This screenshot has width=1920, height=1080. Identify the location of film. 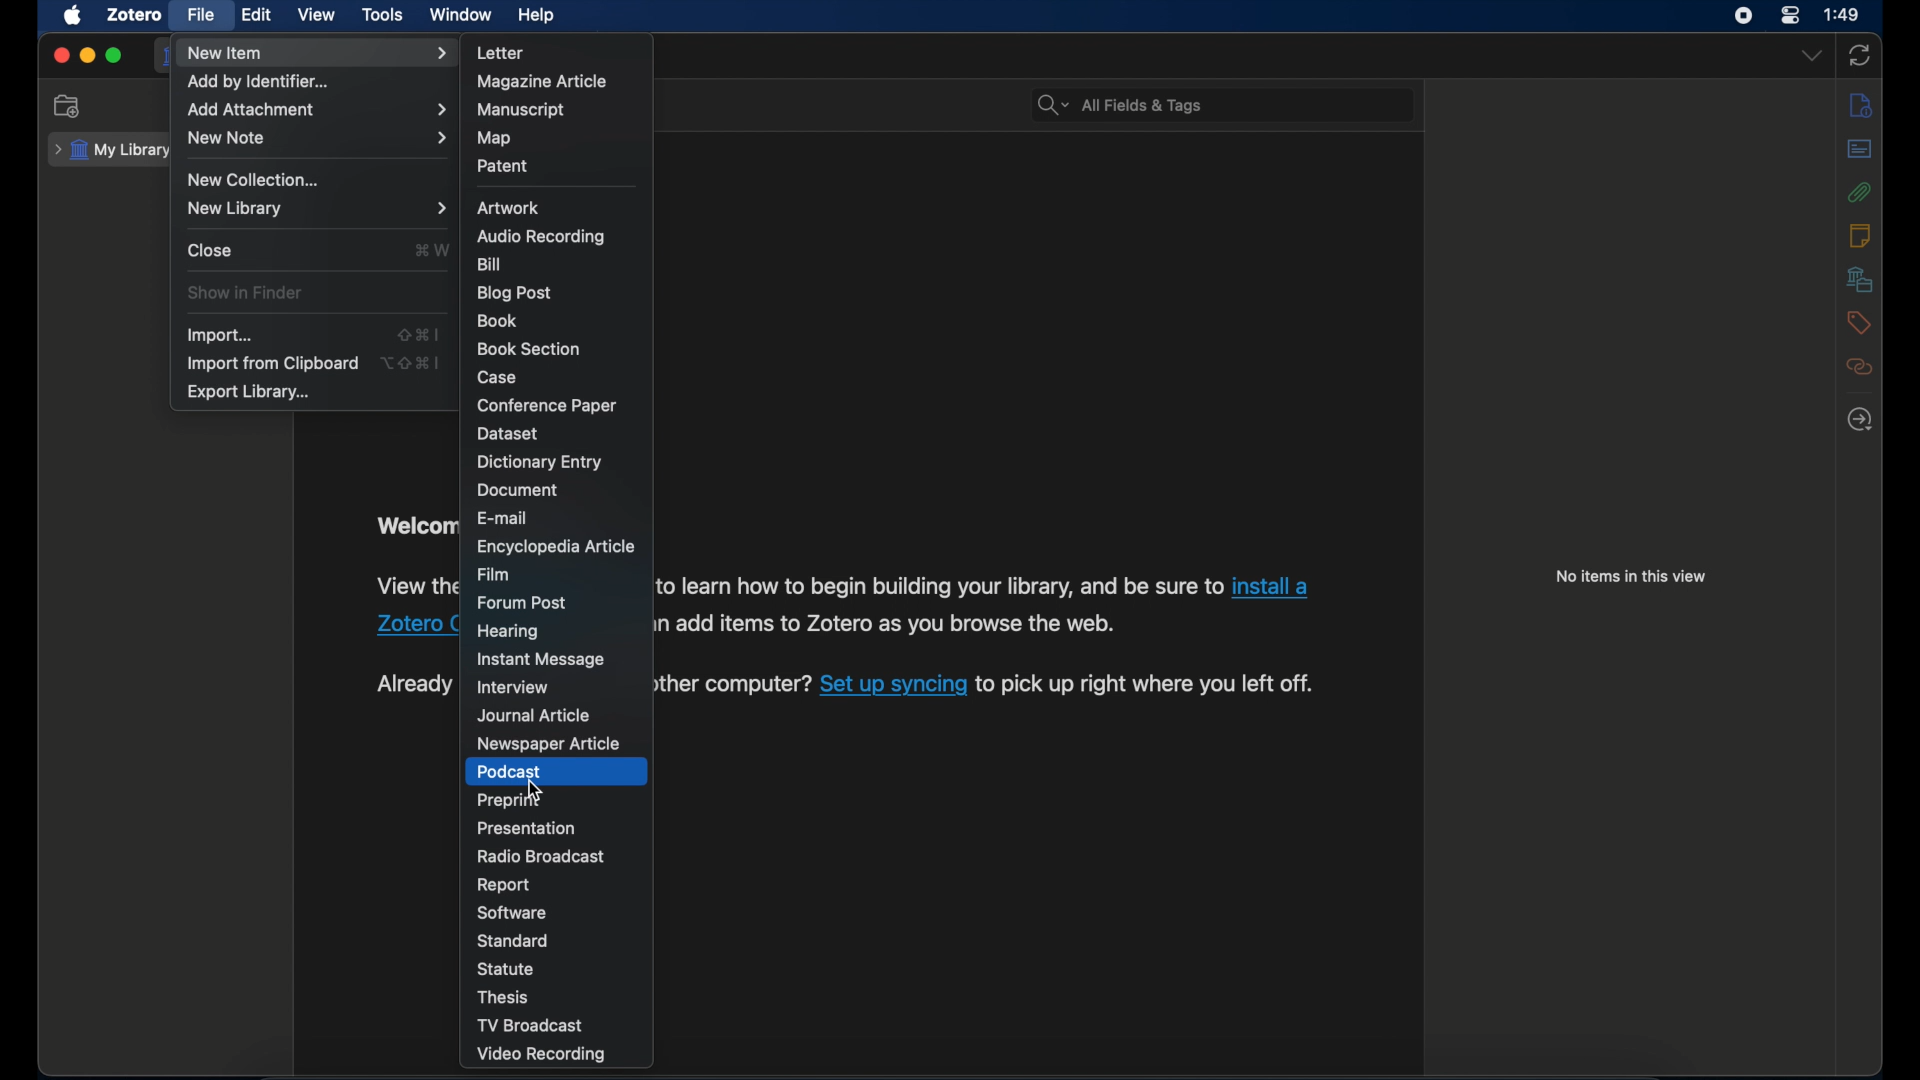
(494, 574).